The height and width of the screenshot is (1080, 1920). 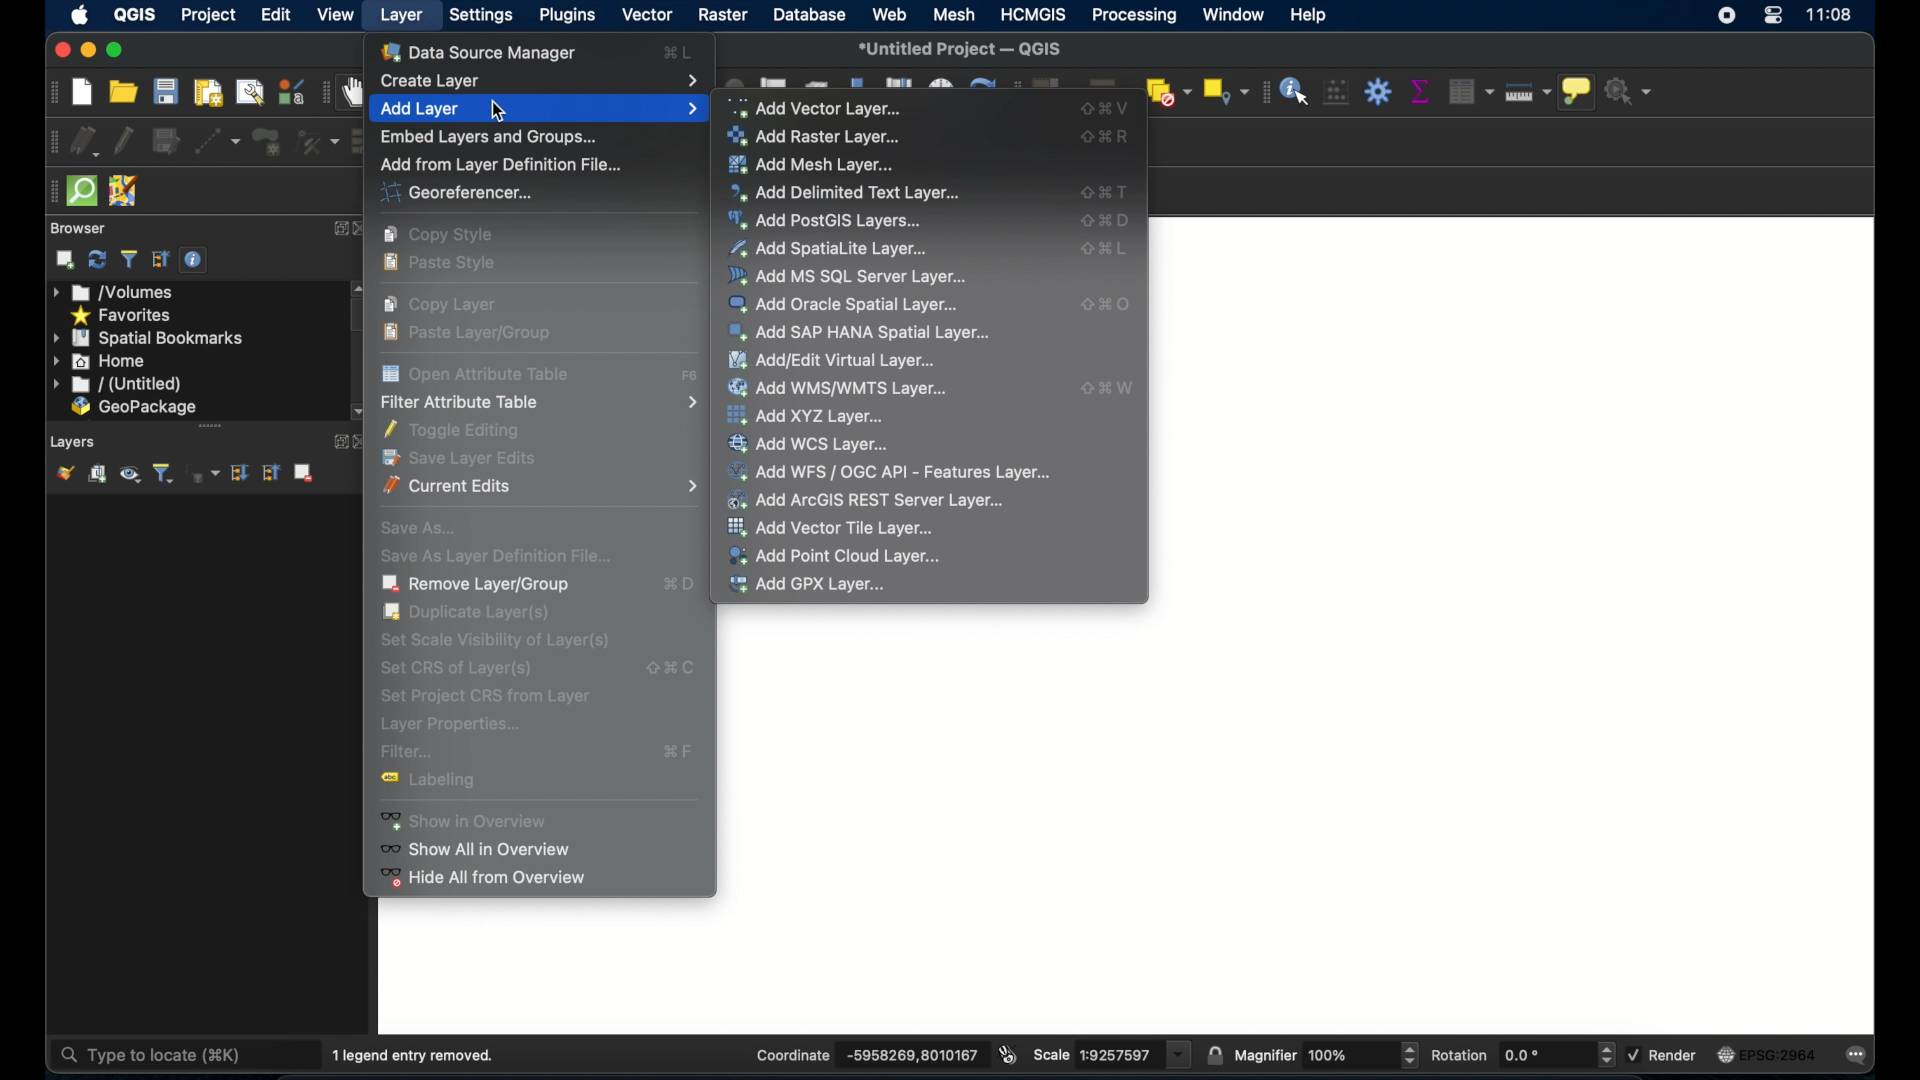 I want to click on checkbox, so click(x=1632, y=1053).